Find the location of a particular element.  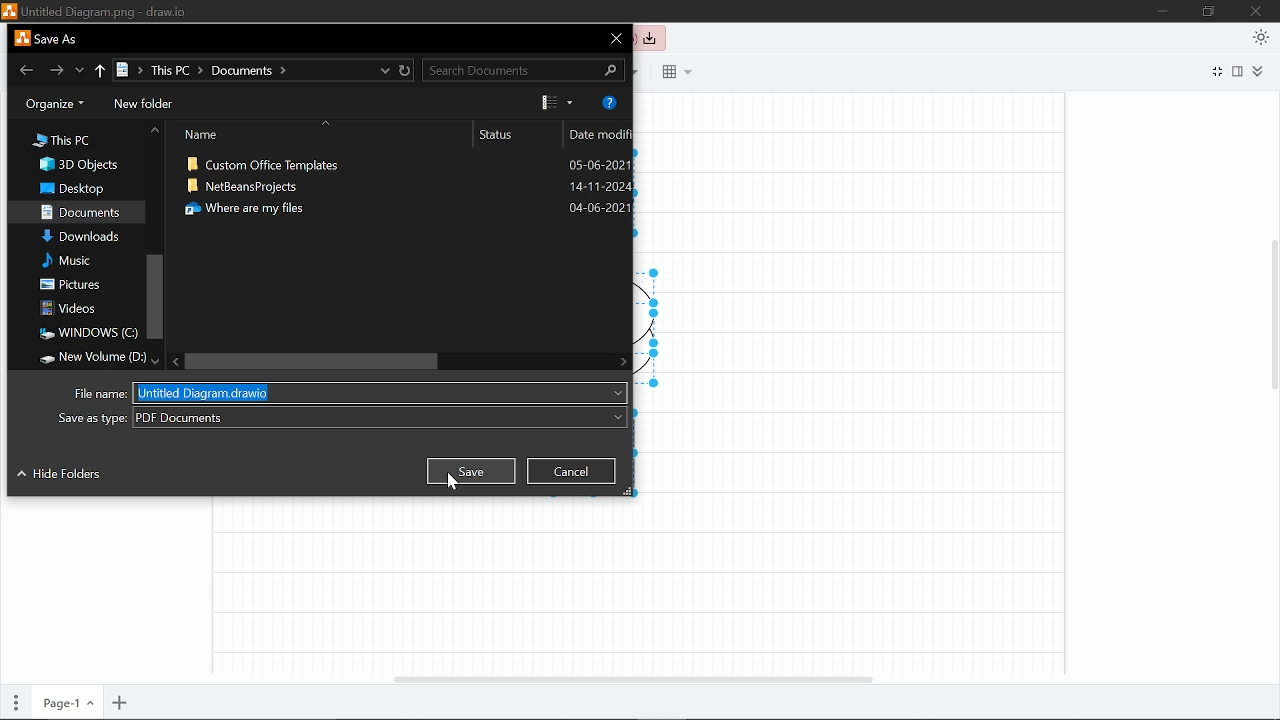

Save is located at coordinates (470, 470).